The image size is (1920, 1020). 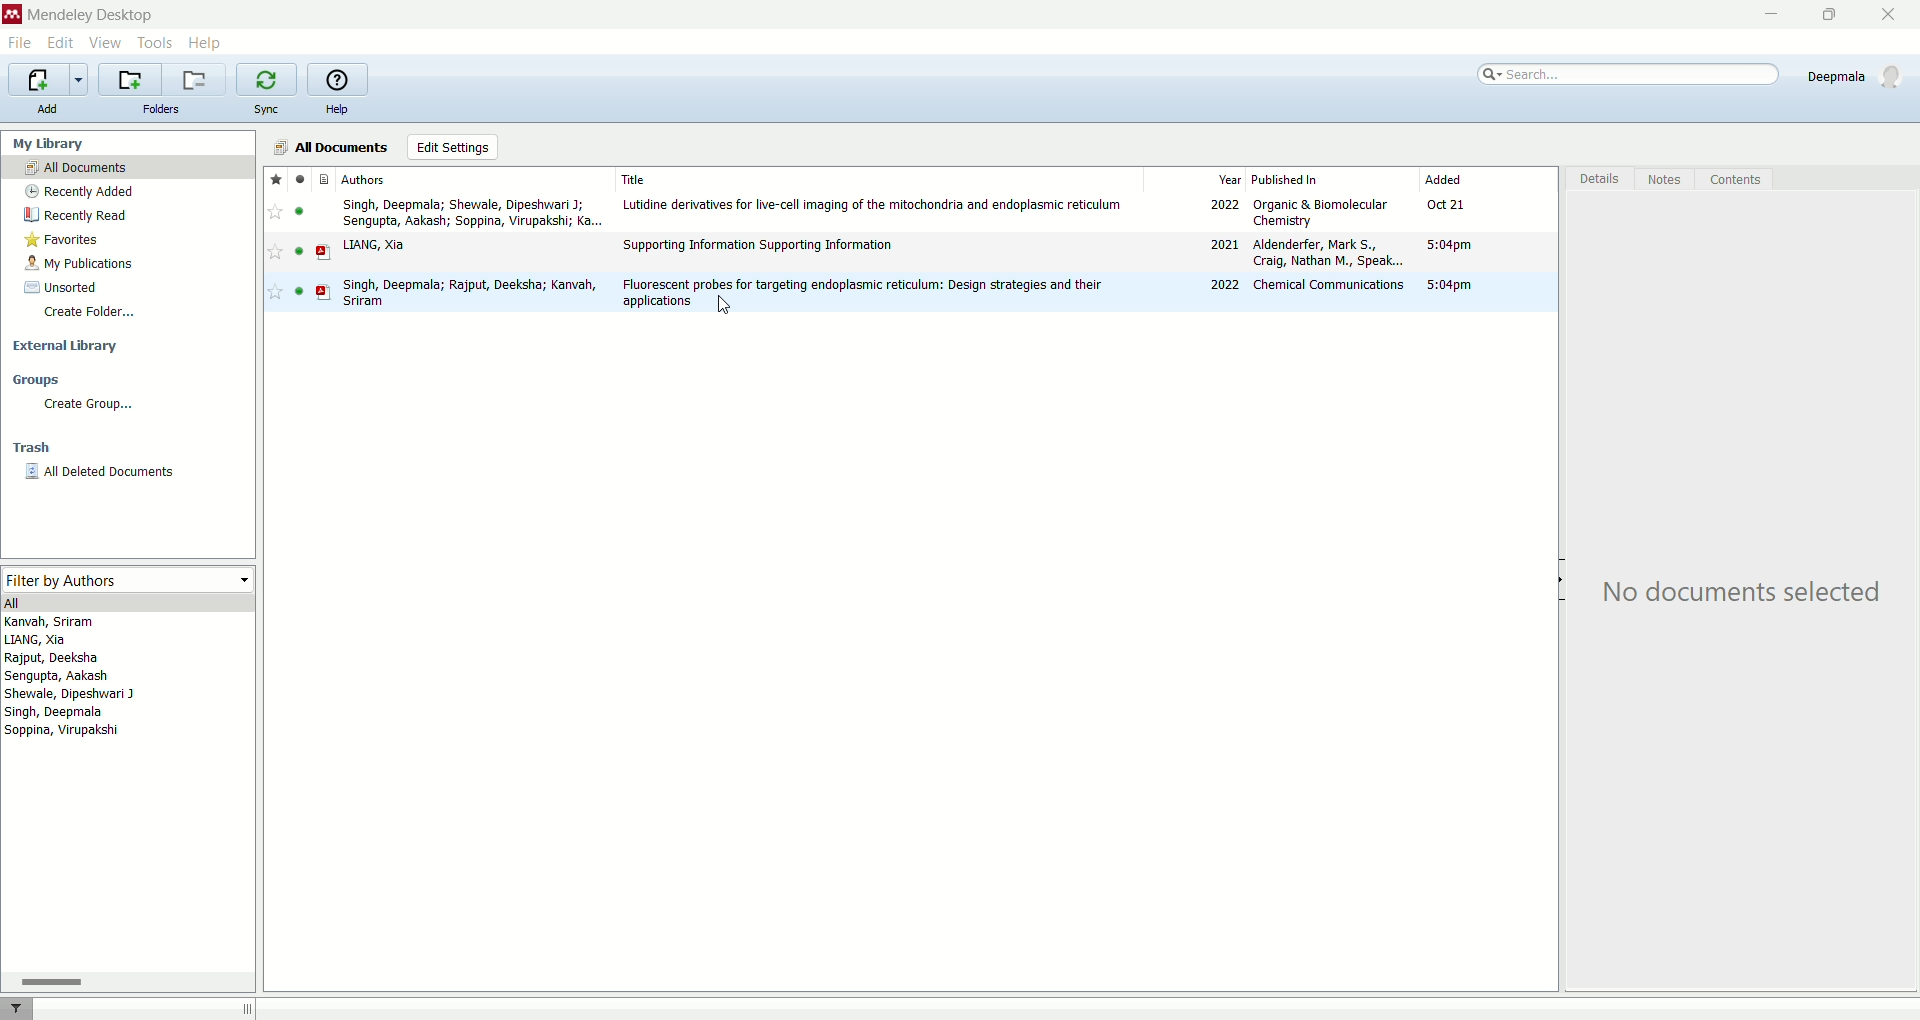 I want to click on content, so click(x=1736, y=181).